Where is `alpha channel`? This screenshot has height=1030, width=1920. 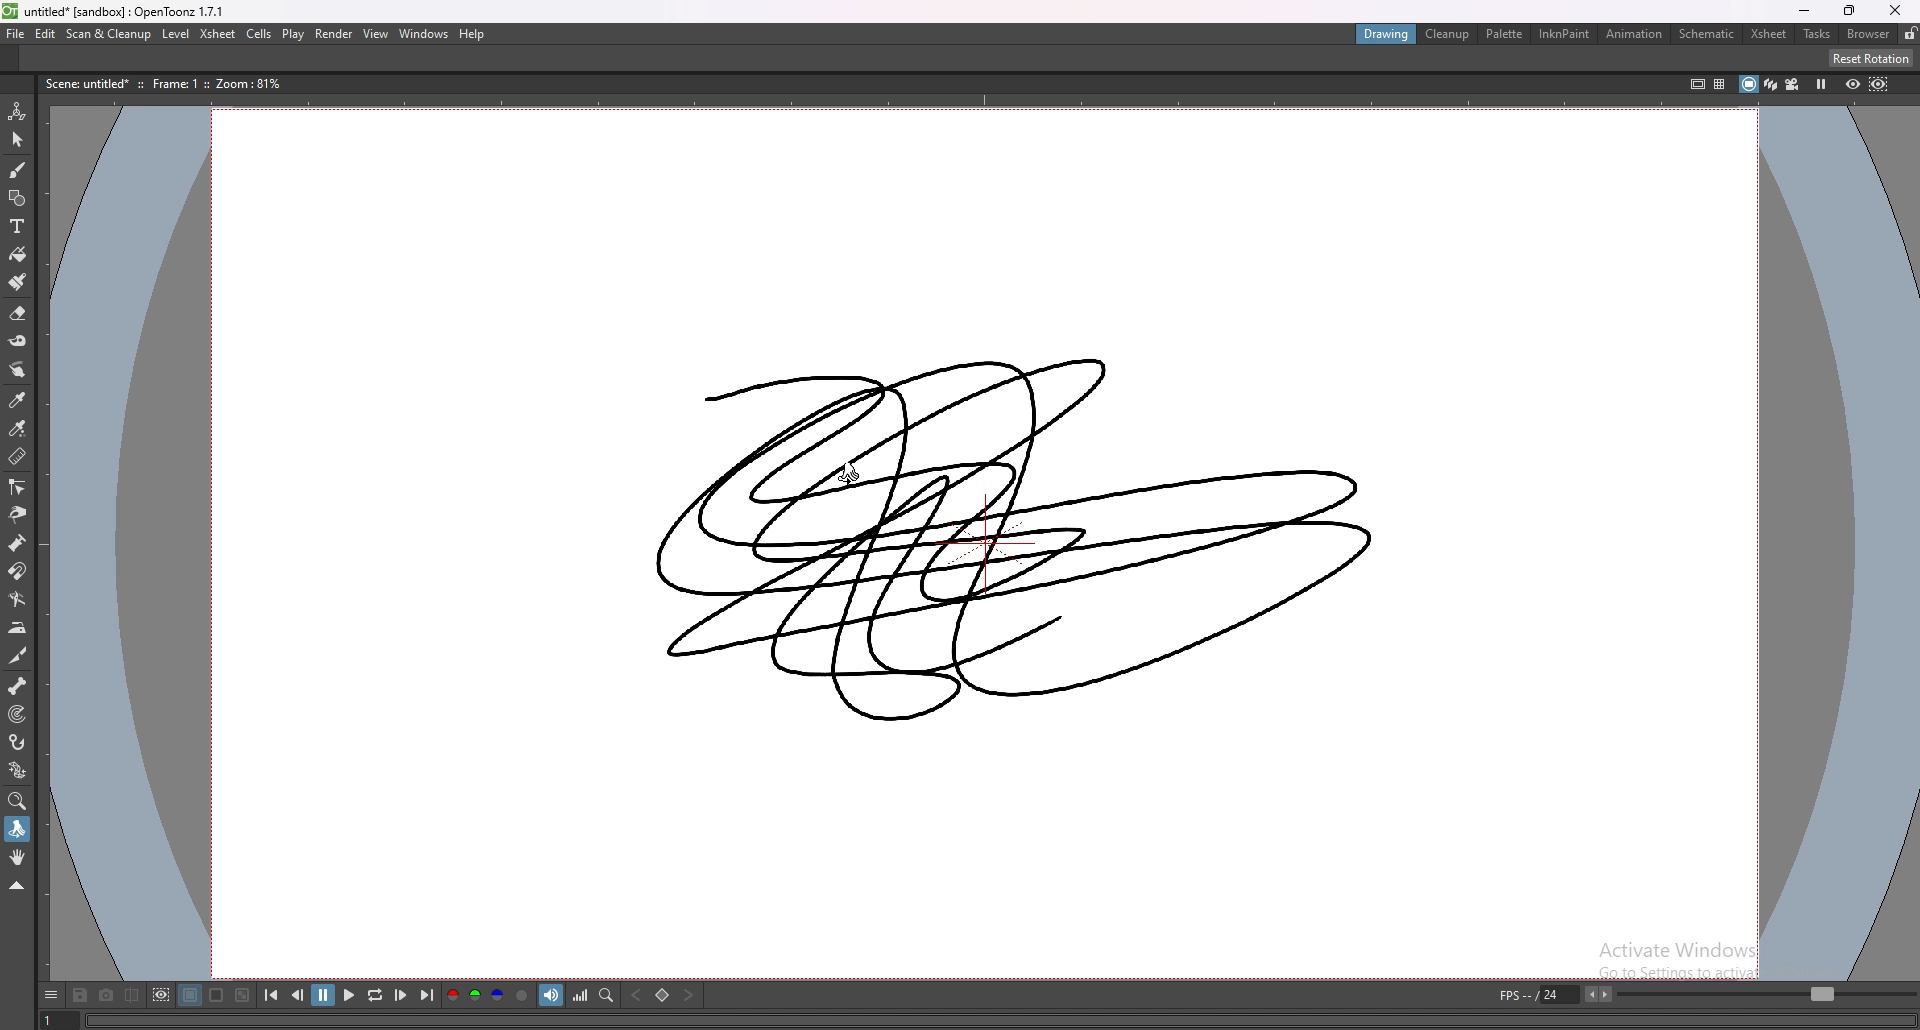 alpha channel is located at coordinates (522, 996).